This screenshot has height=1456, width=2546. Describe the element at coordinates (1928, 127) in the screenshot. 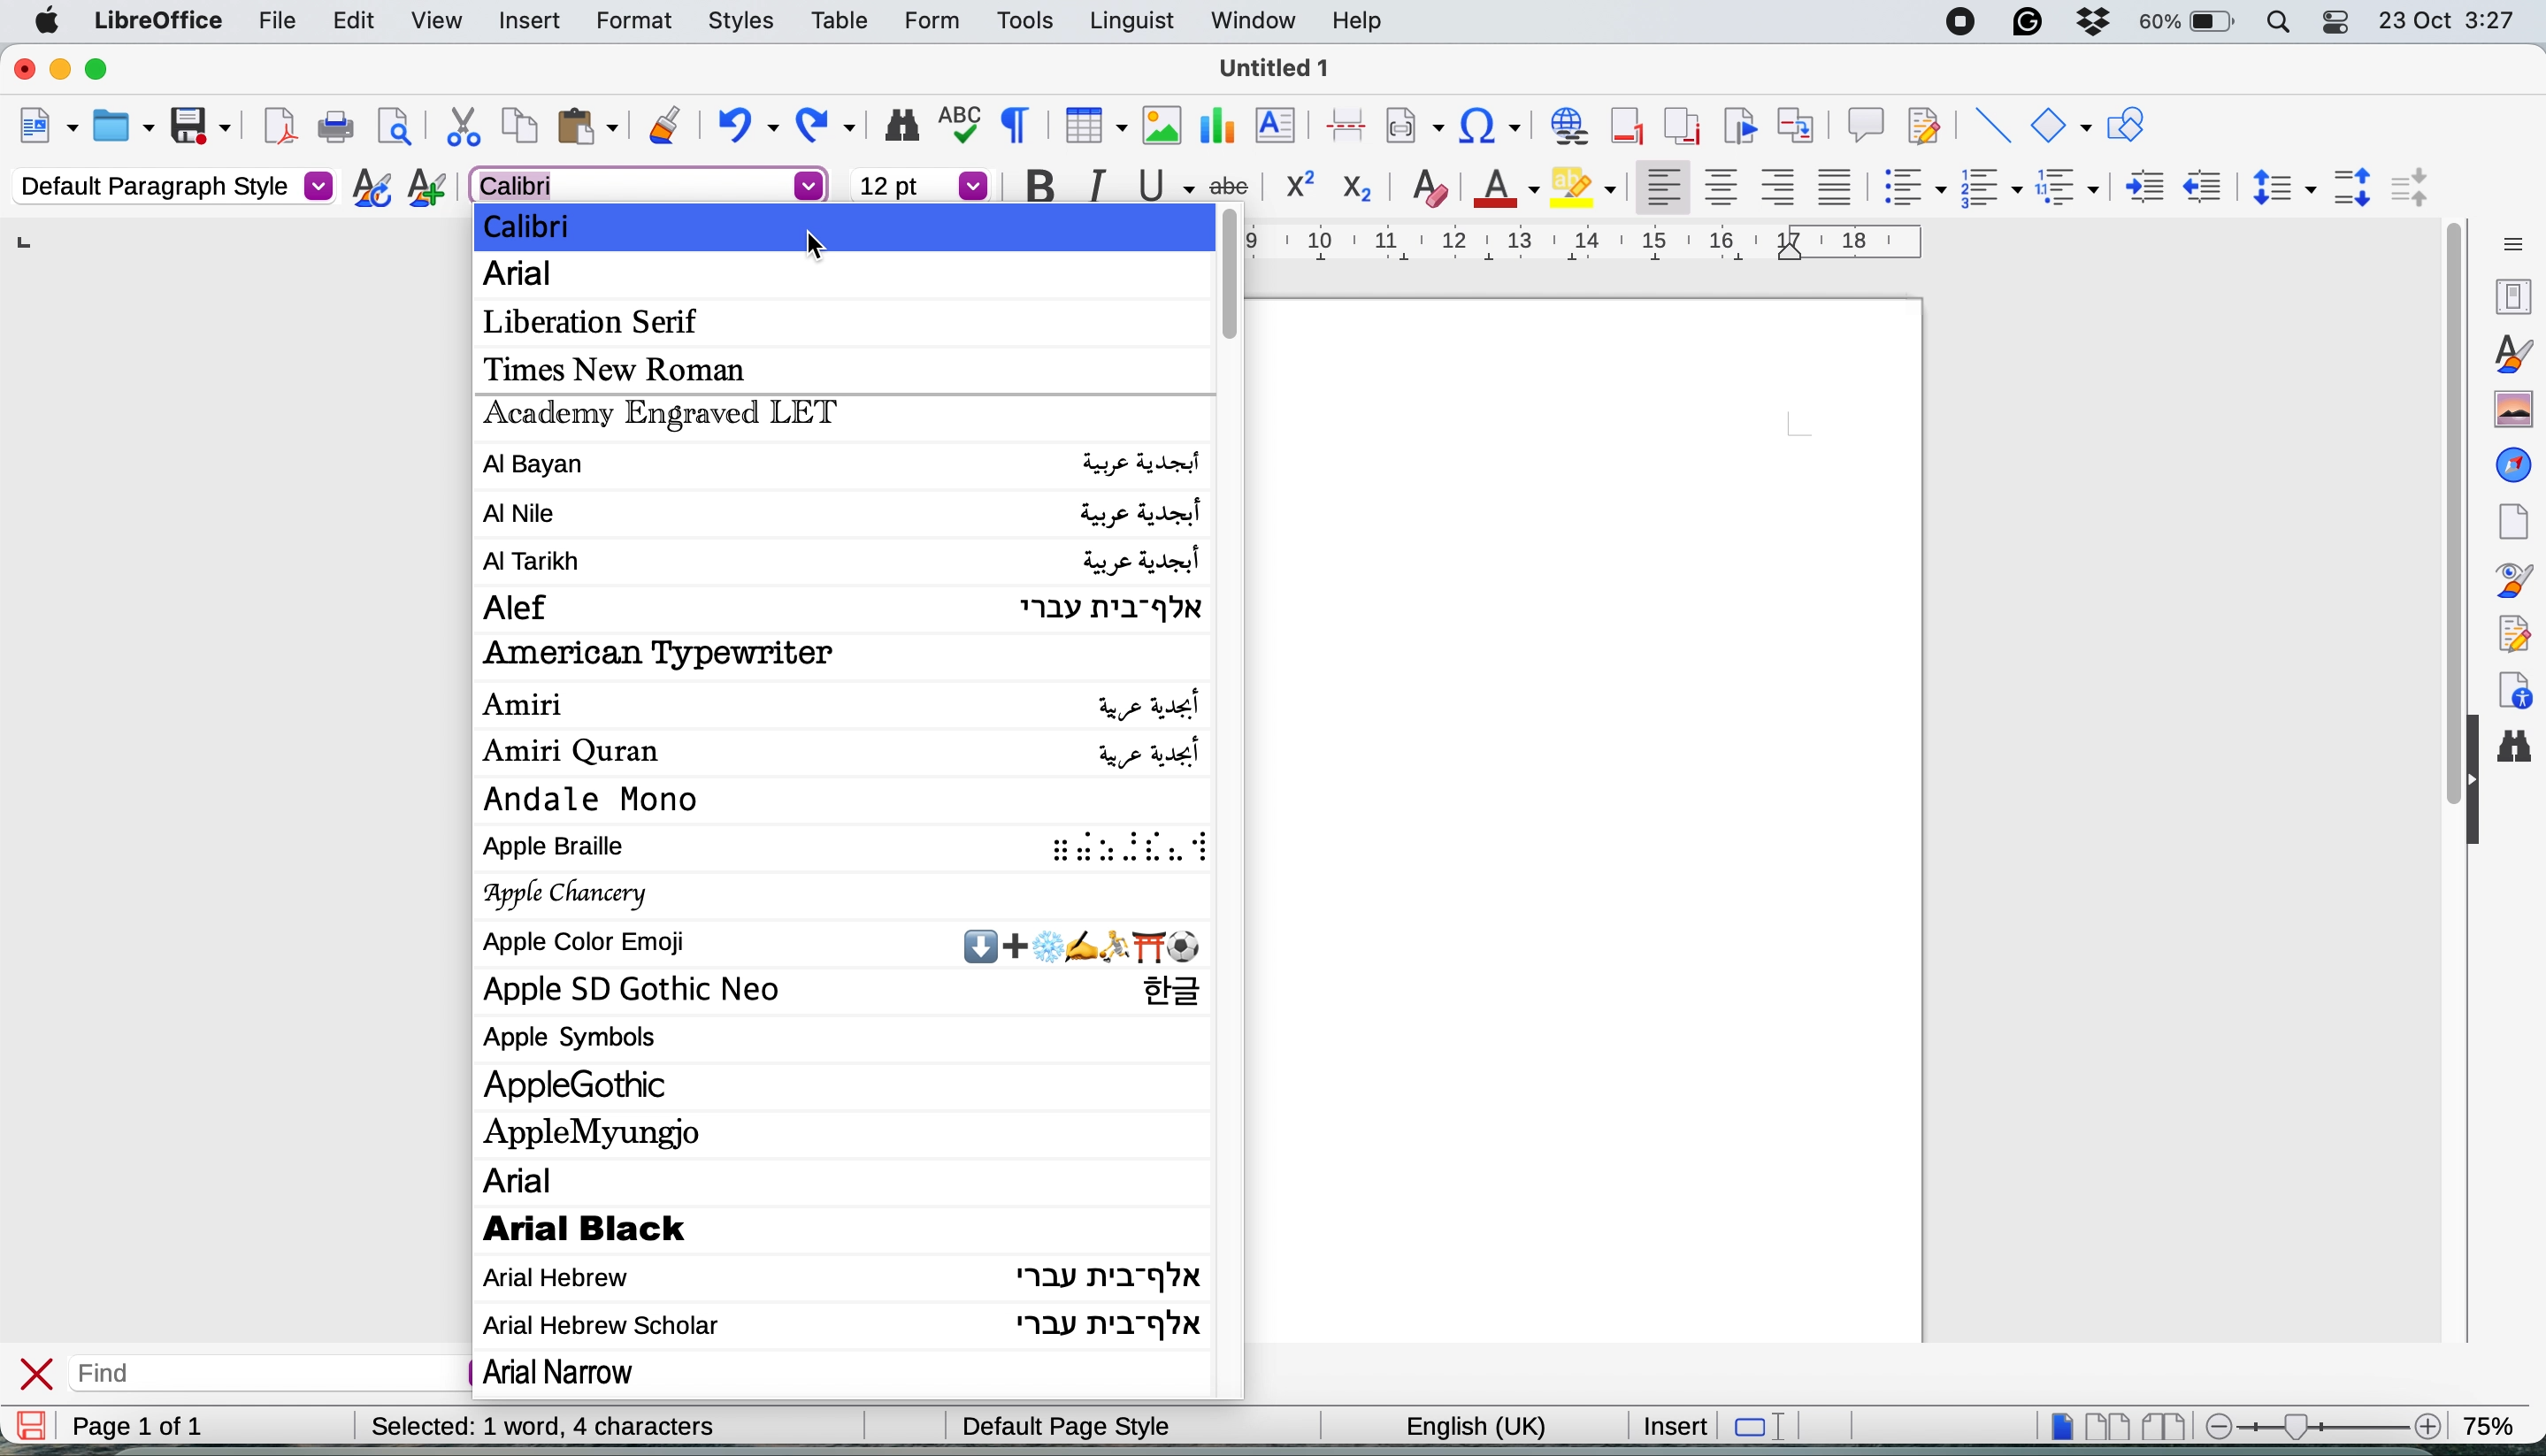

I see `show track change functions` at that location.